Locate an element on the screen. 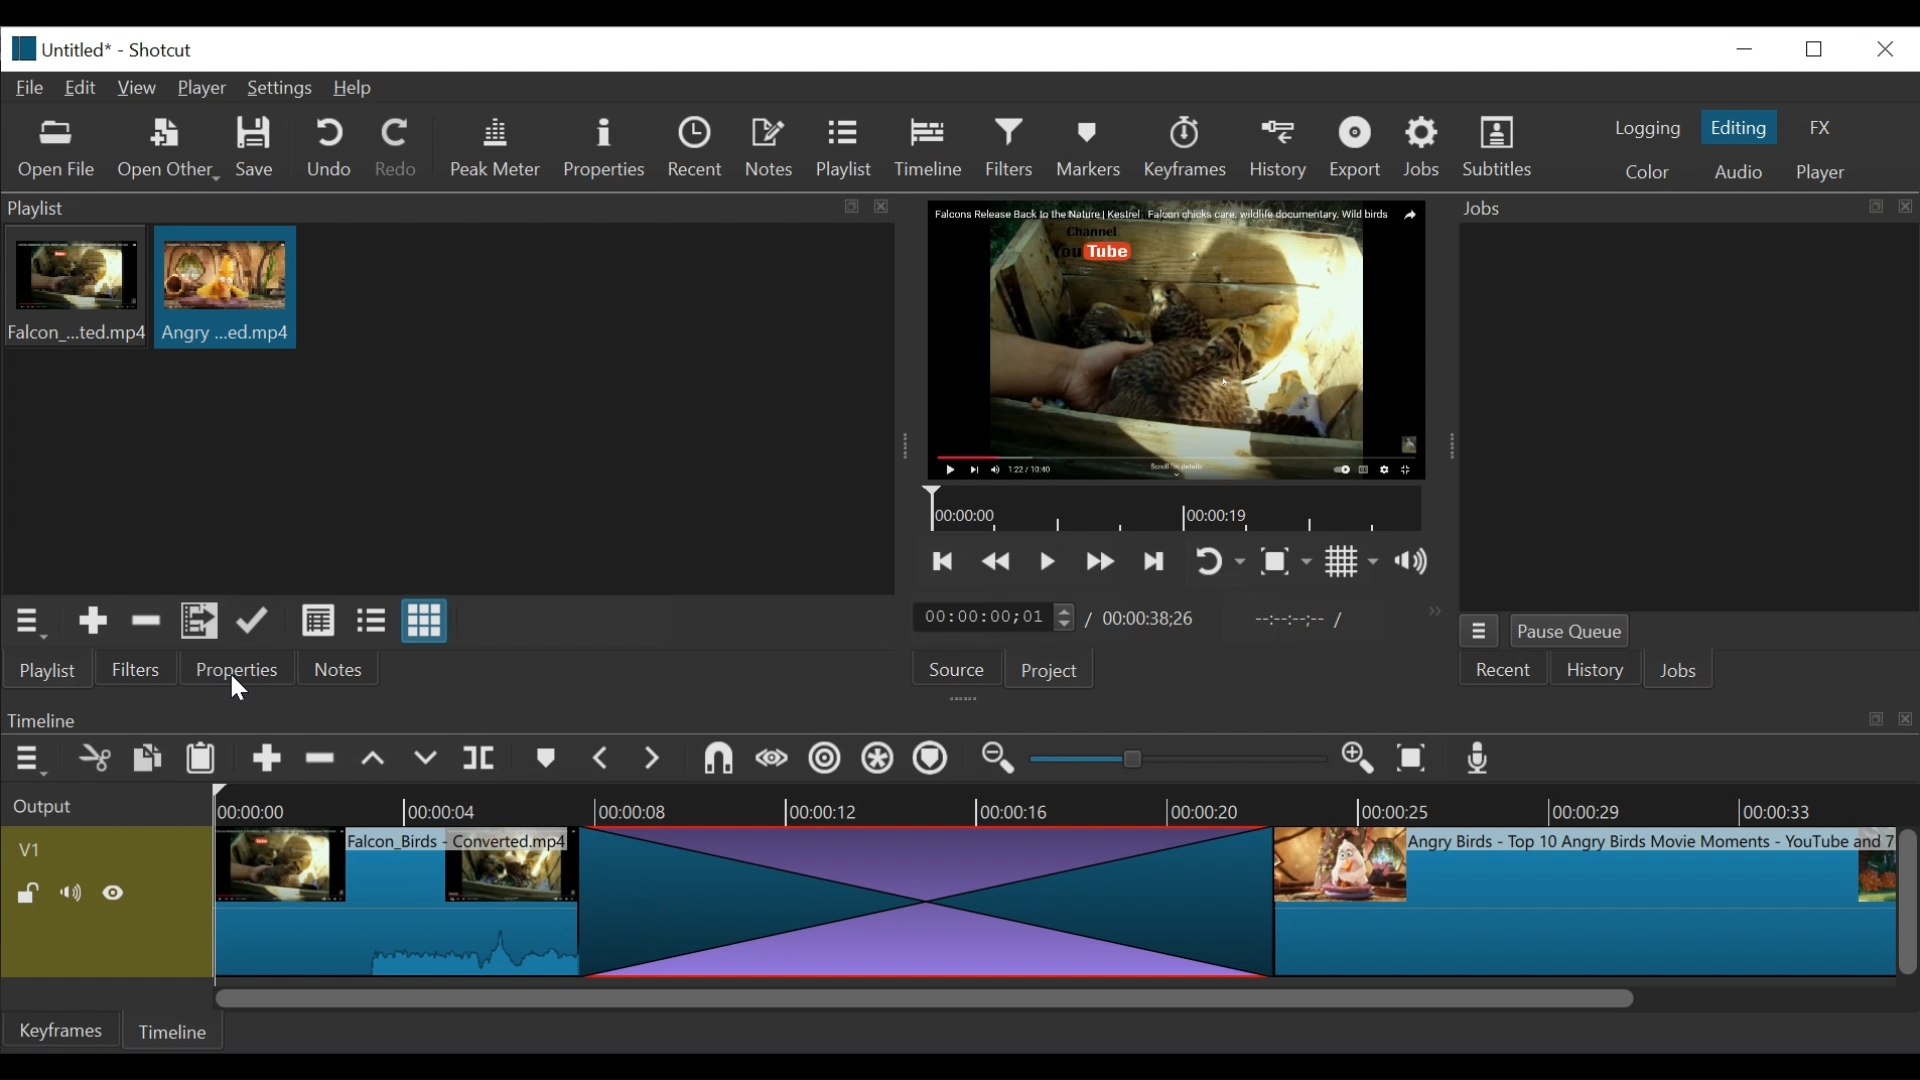 Image resolution: width=1920 pixels, height=1080 pixels. Redo is located at coordinates (397, 151).